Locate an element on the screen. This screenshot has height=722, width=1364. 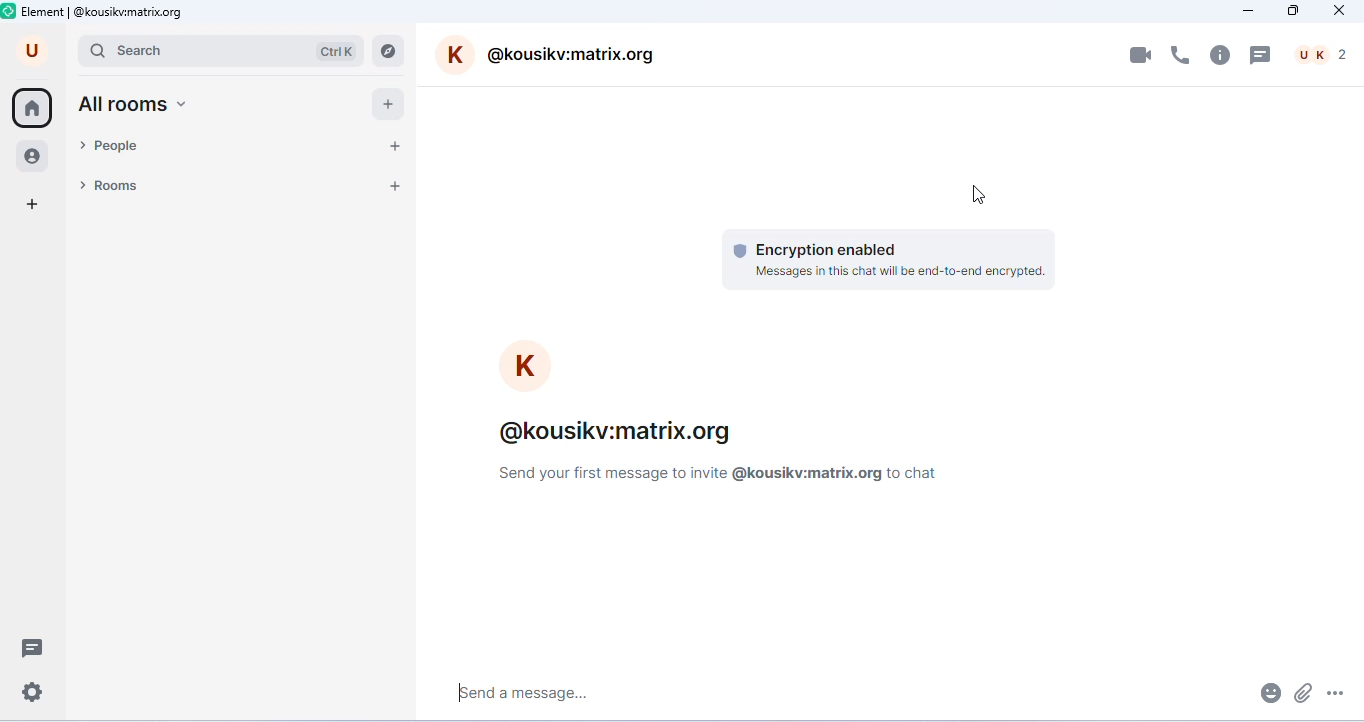
ctrl k is located at coordinates (336, 51).